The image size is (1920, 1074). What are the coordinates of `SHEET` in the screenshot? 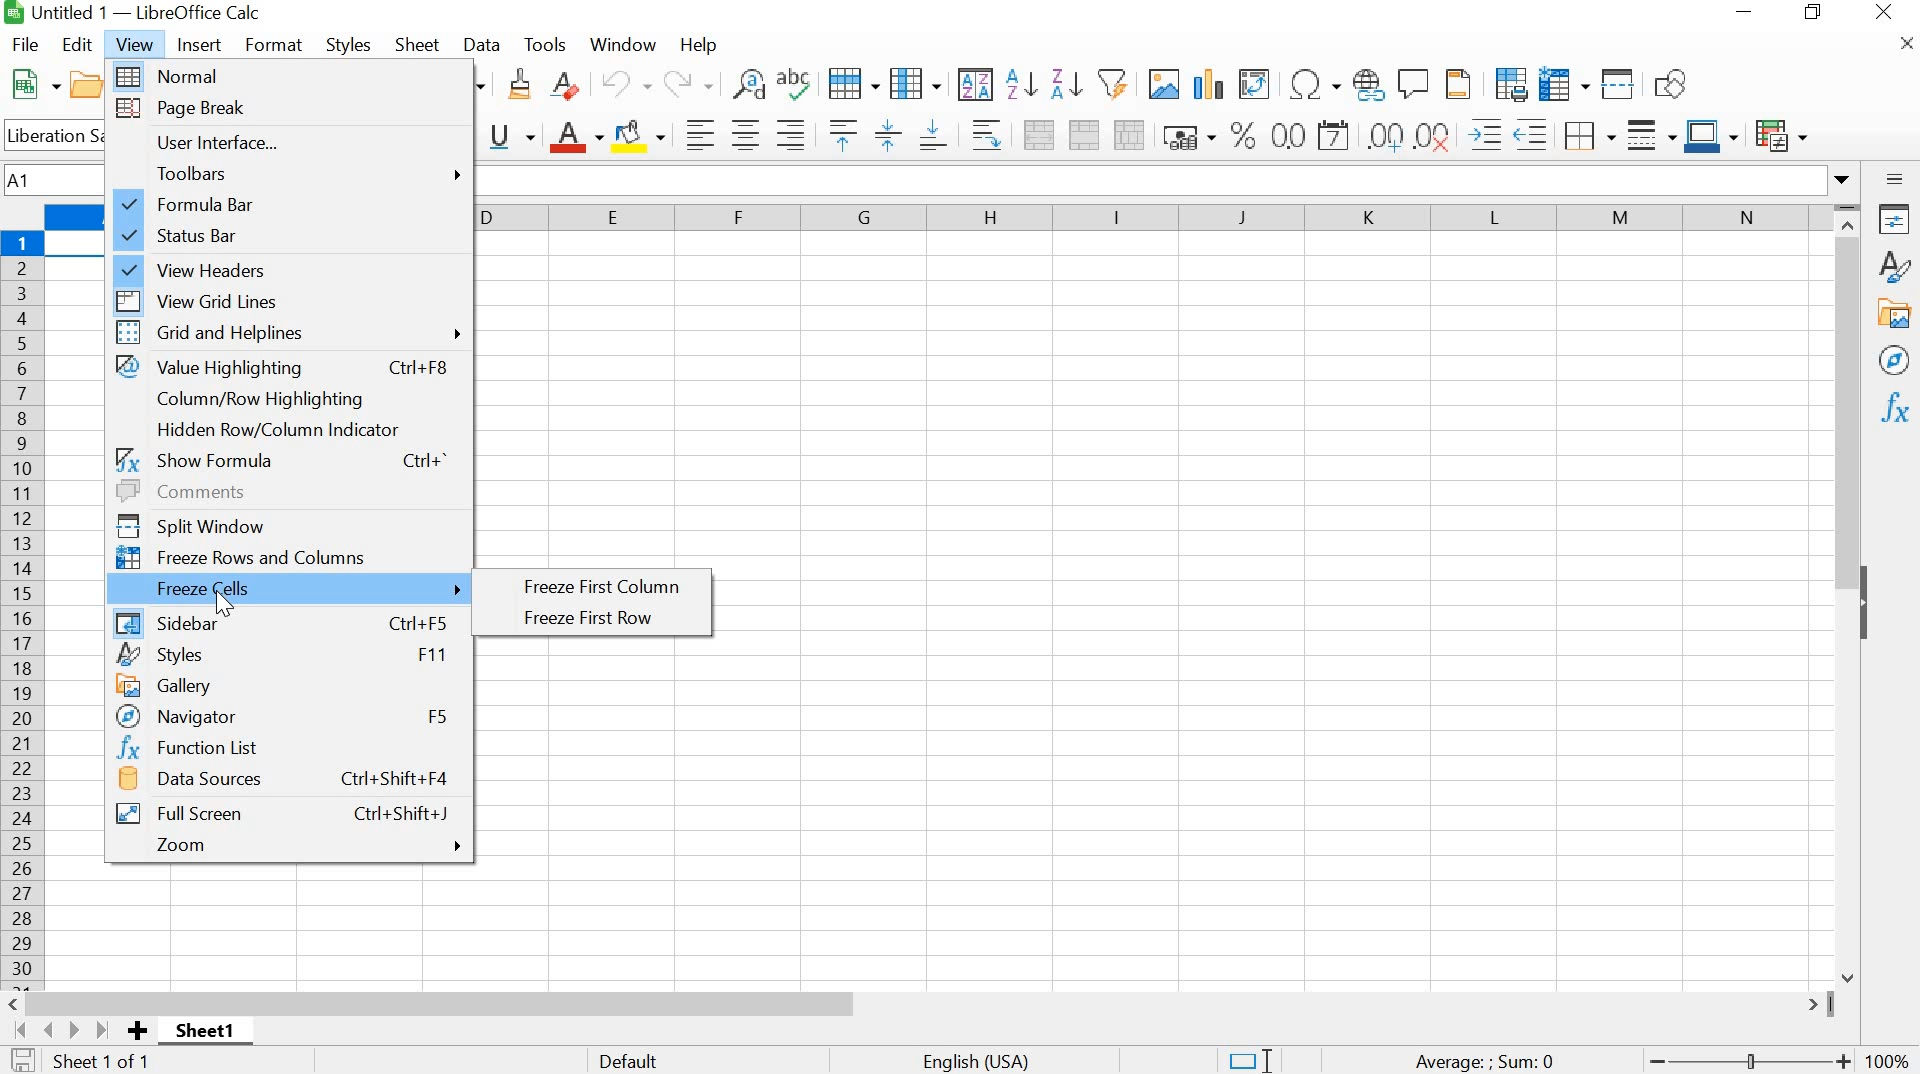 It's located at (418, 47).